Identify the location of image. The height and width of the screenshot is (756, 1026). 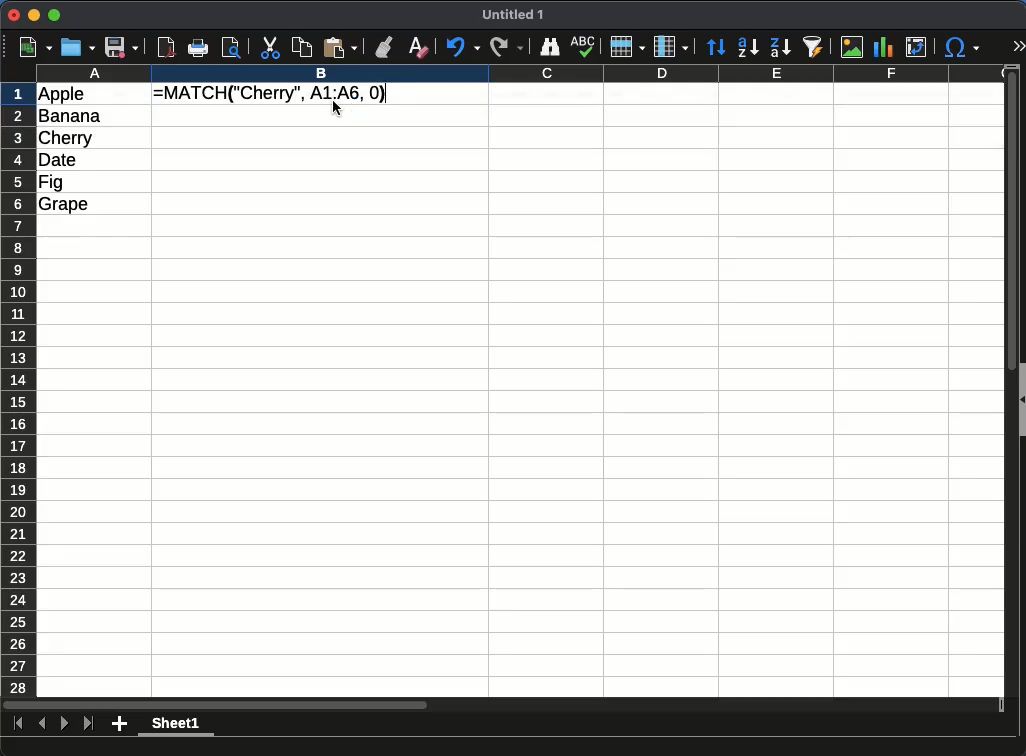
(852, 47).